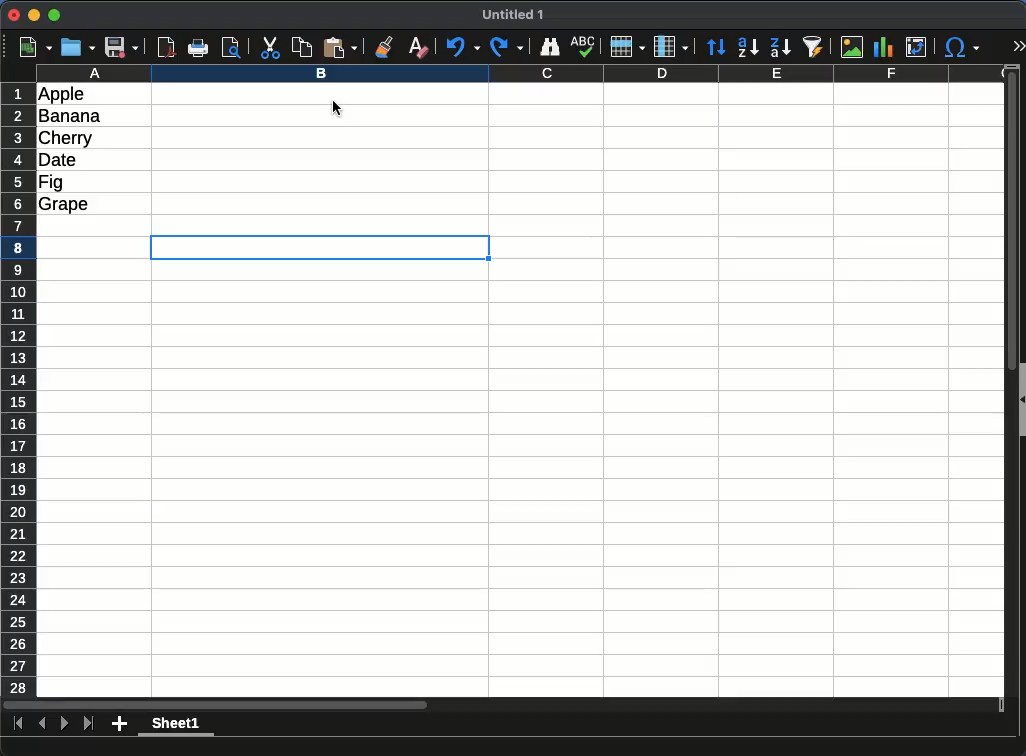 Image resolution: width=1026 pixels, height=756 pixels. What do you see at coordinates (419, 48) in the screenshot?
I see `clear formatting` at bounding box center [419, 48].